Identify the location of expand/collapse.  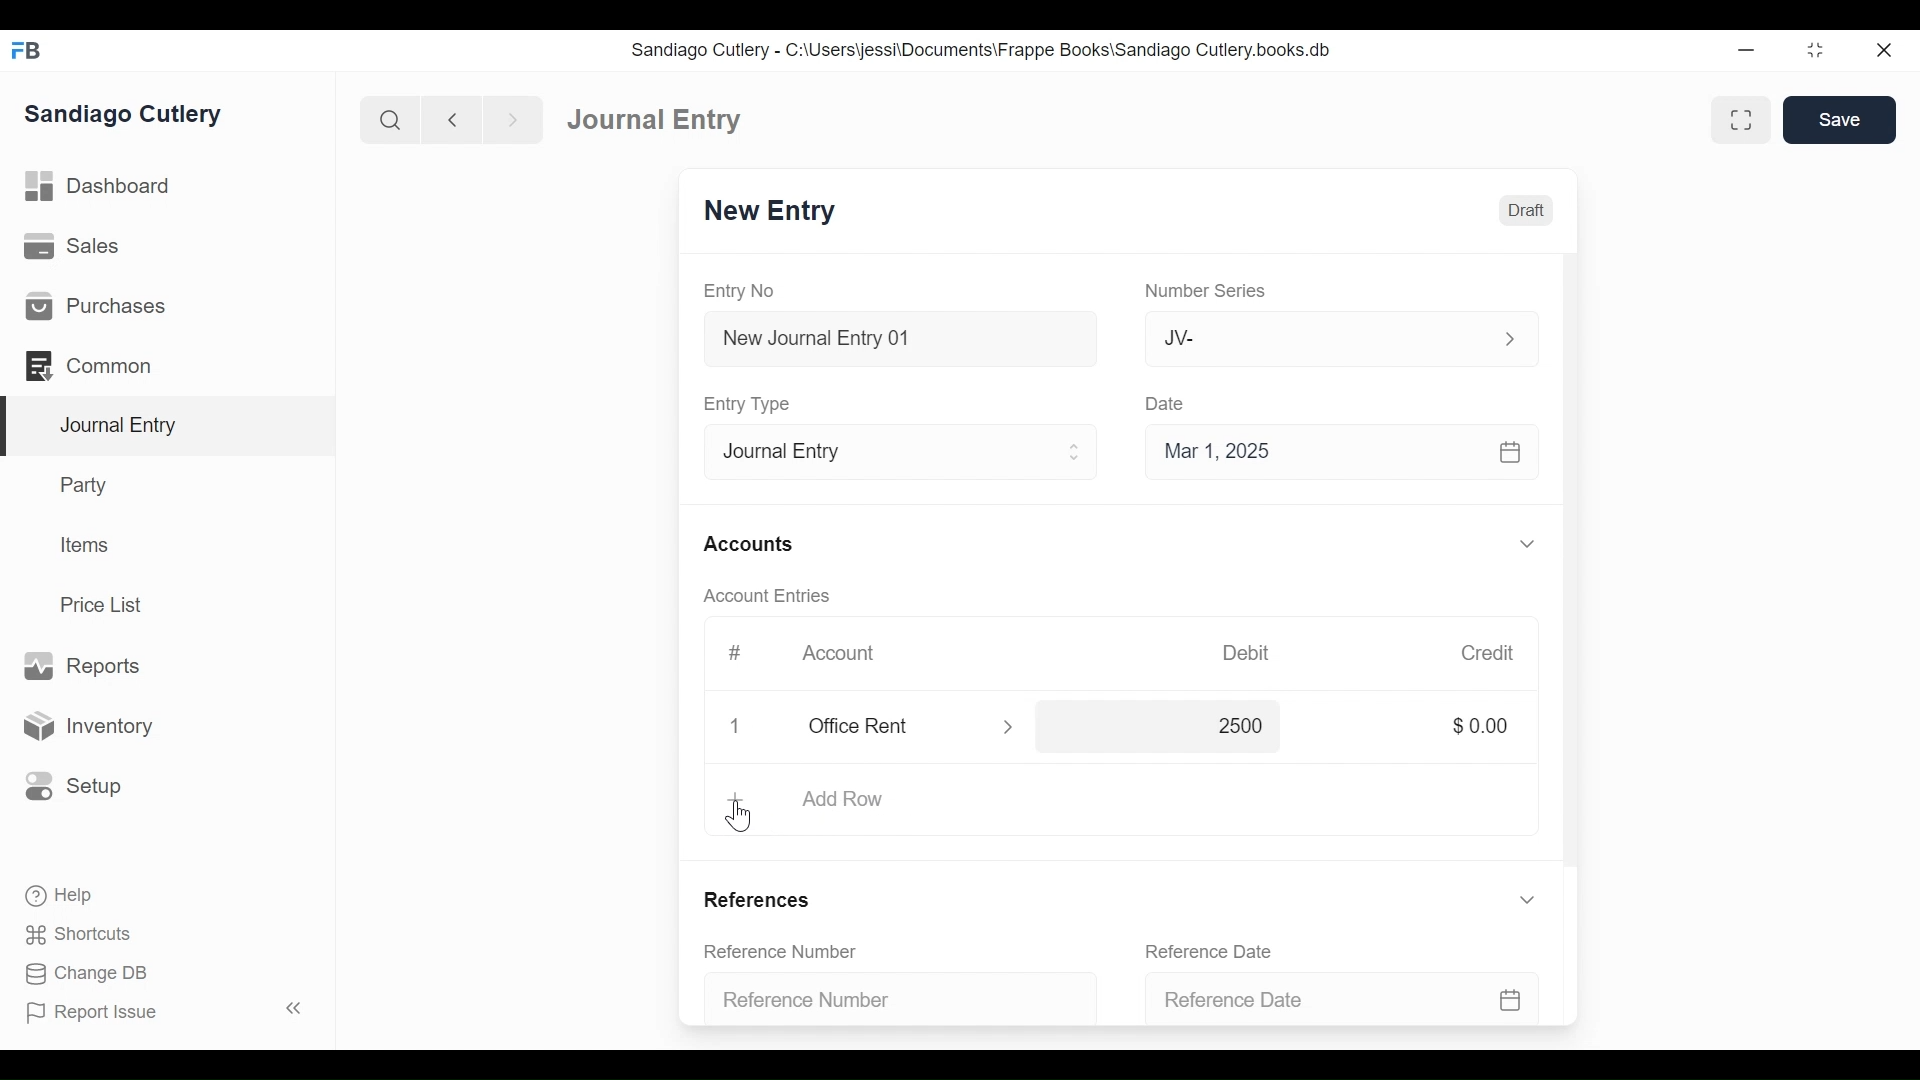
(1526, 543).